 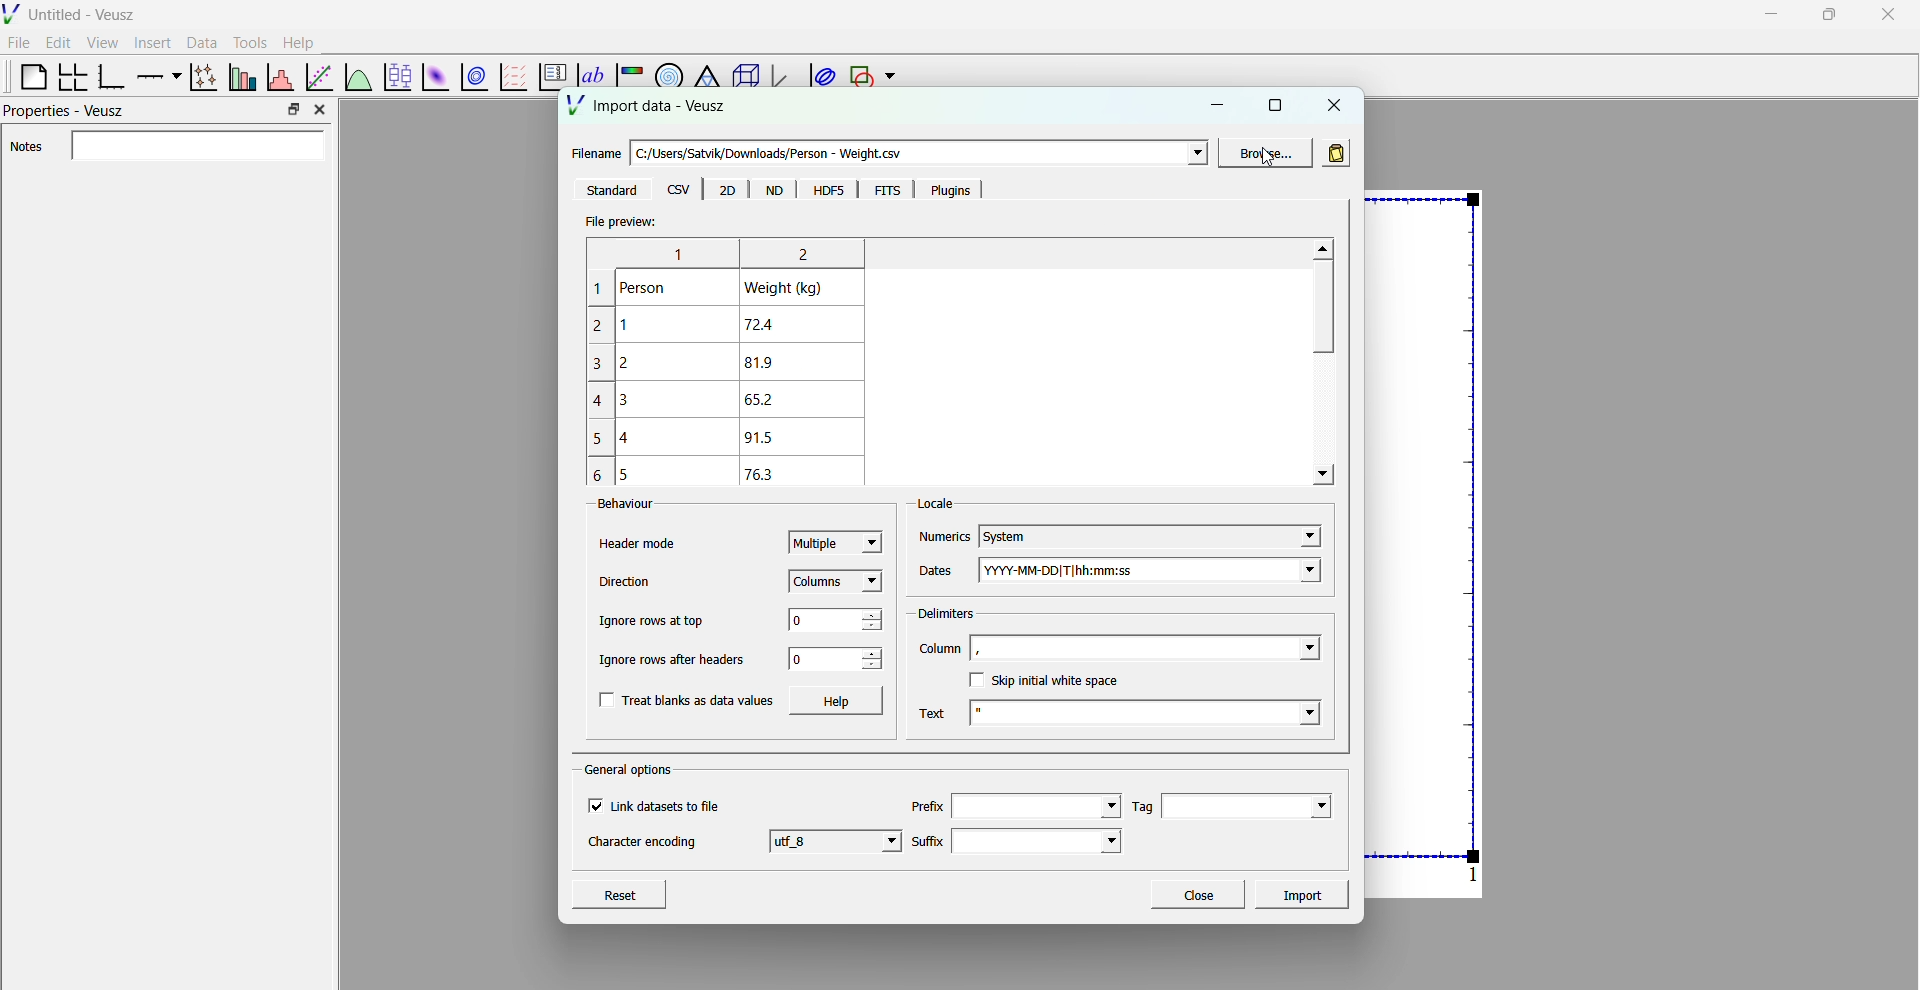 I want to click on Close, so click(x=1197, y=894).